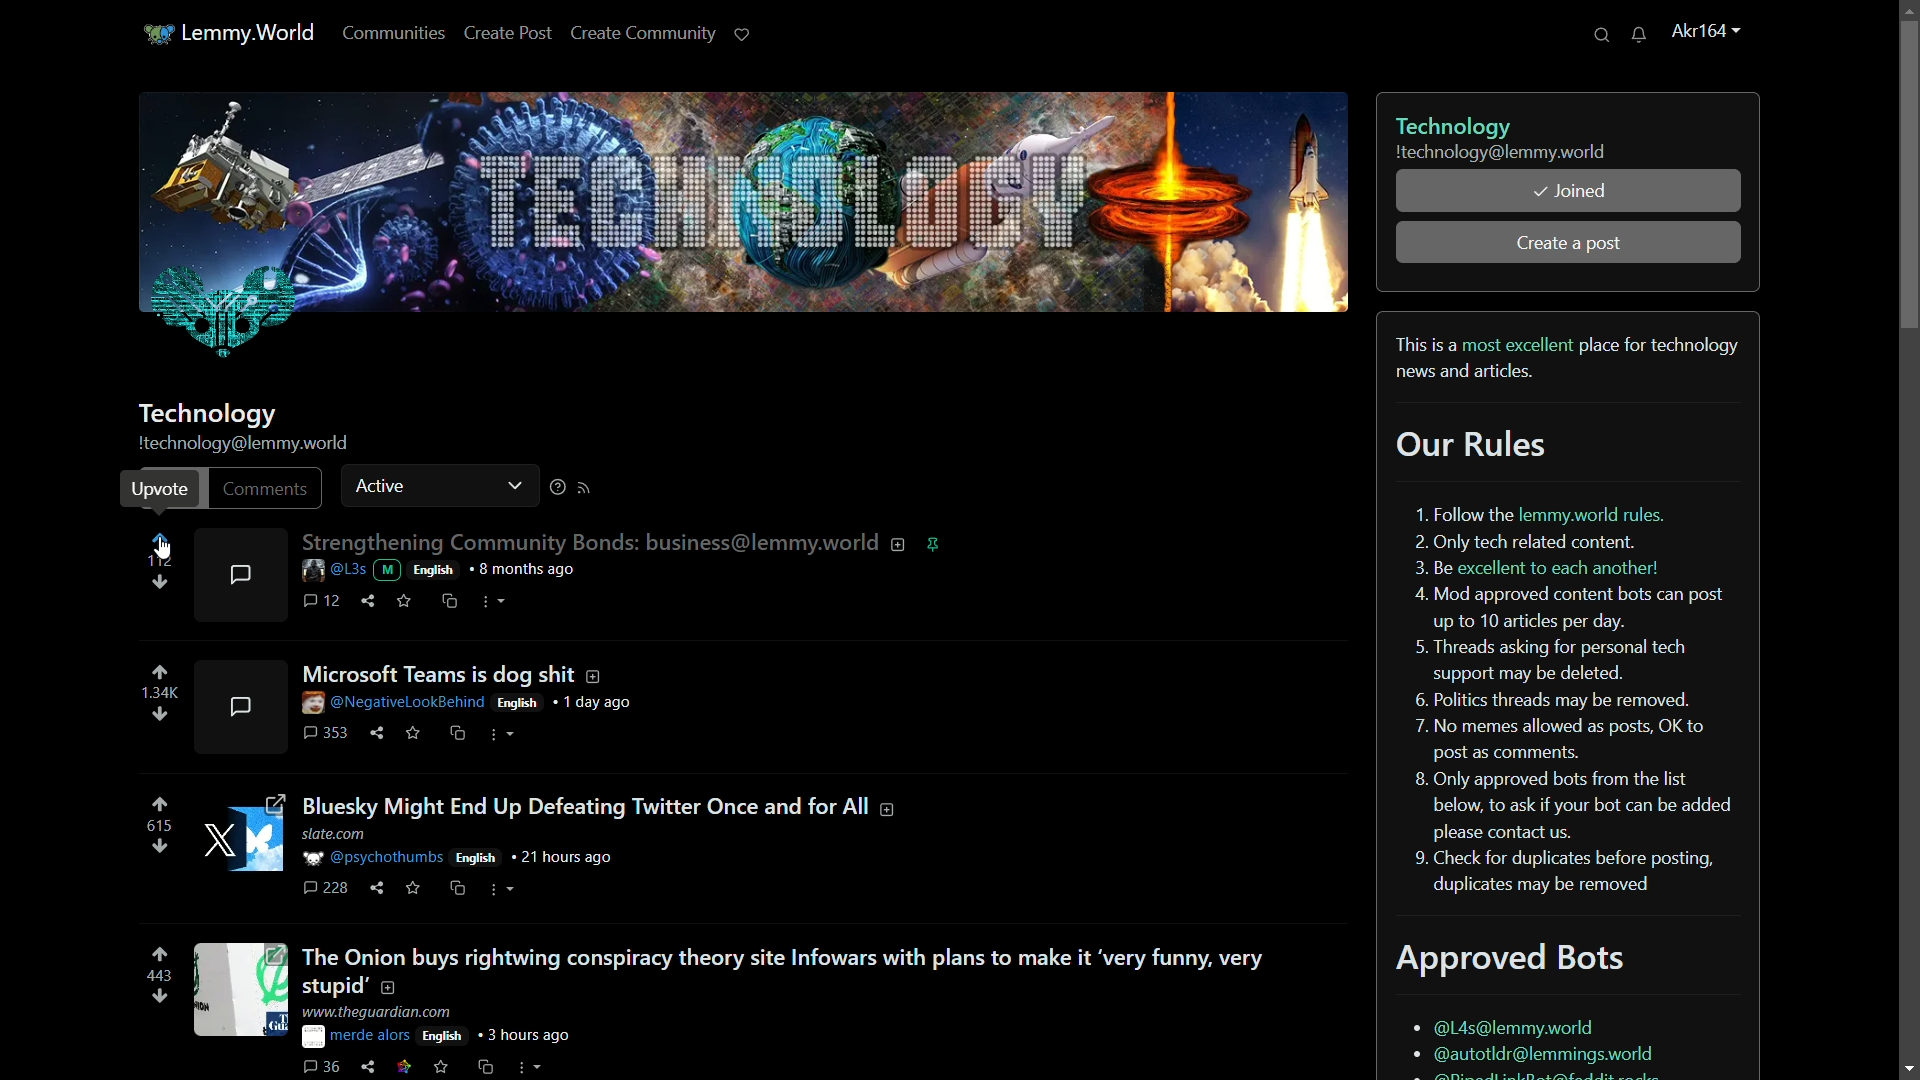 The width and height of the screenshot is (1920, 1080). Describe the element at coordinates (161, 489) in the screenshot. I see `upvote pop up` at that location.